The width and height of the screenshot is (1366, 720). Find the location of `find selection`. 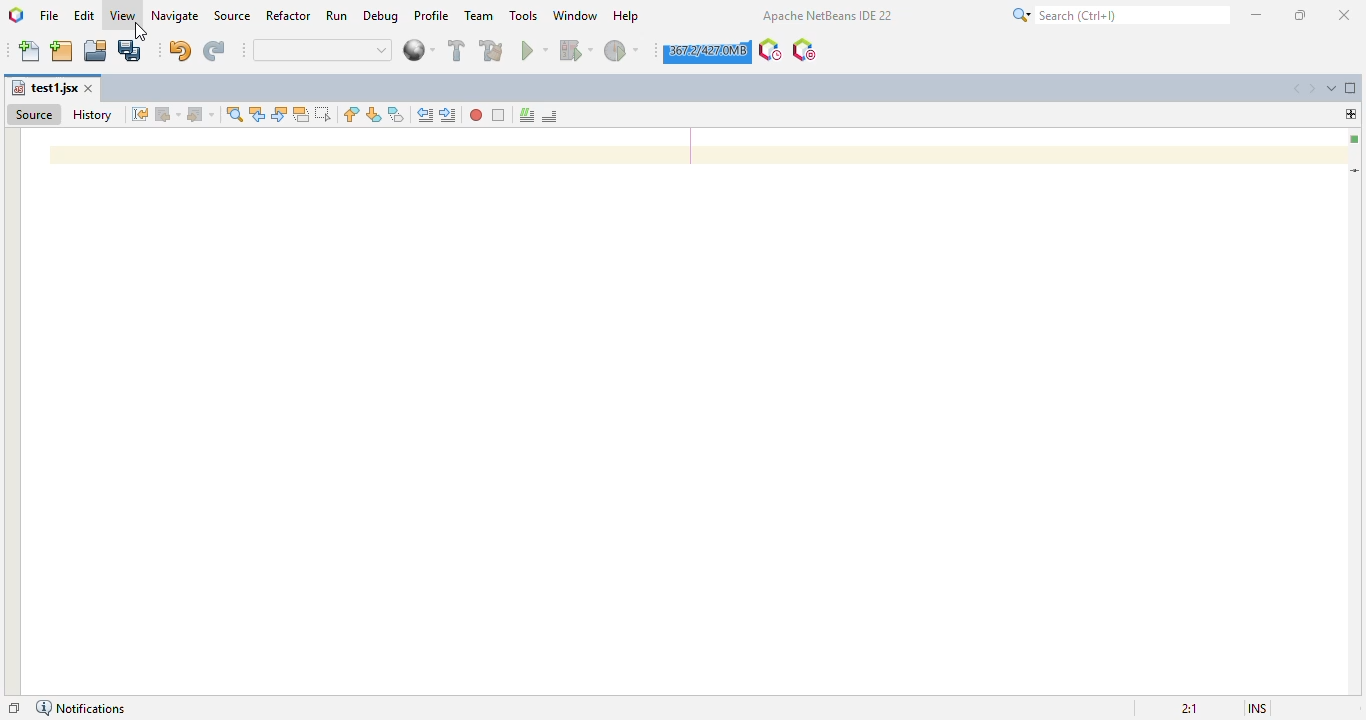

find selection is located at coordinates (235, 114).